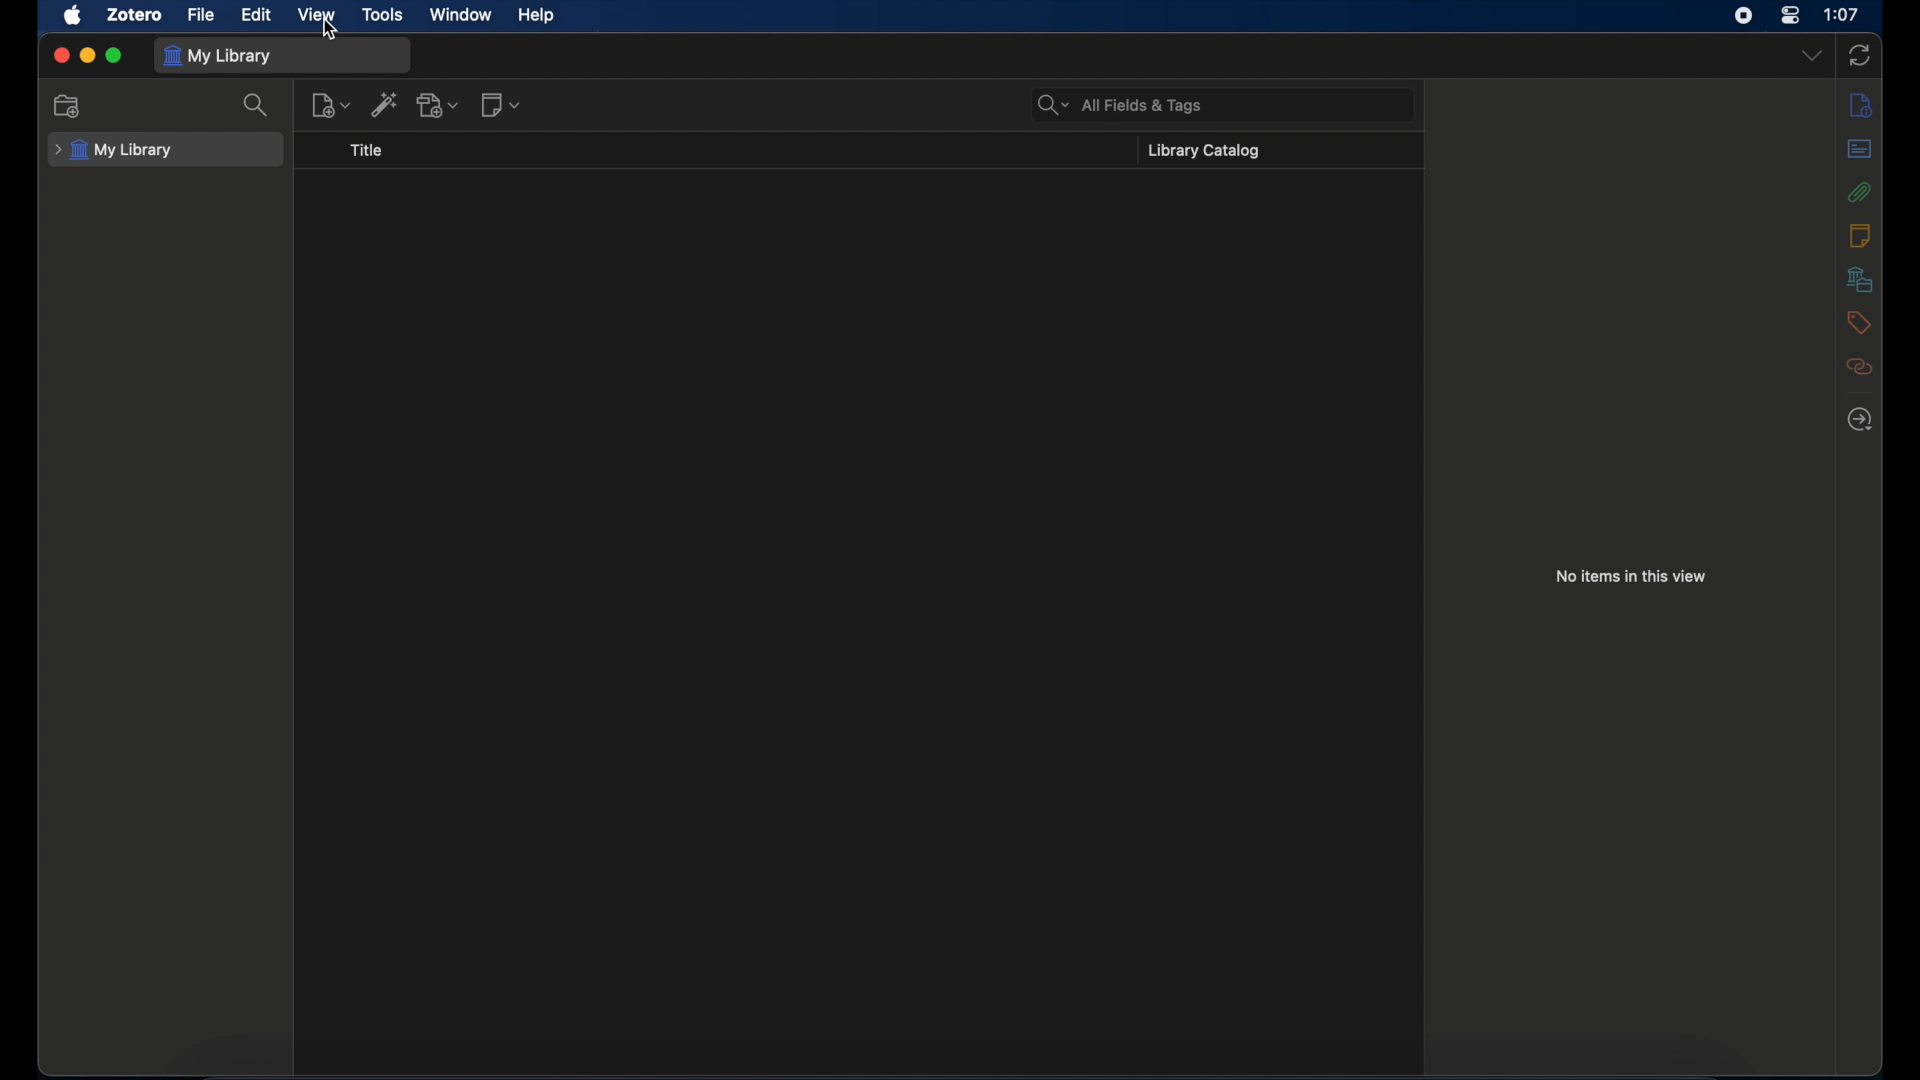 The width and height of the screenshot is (1920, 1080). What do you see at coordinates (1742, 15) in the screenshot?
I see `screen recorder` at bounding box center [1742, 15].